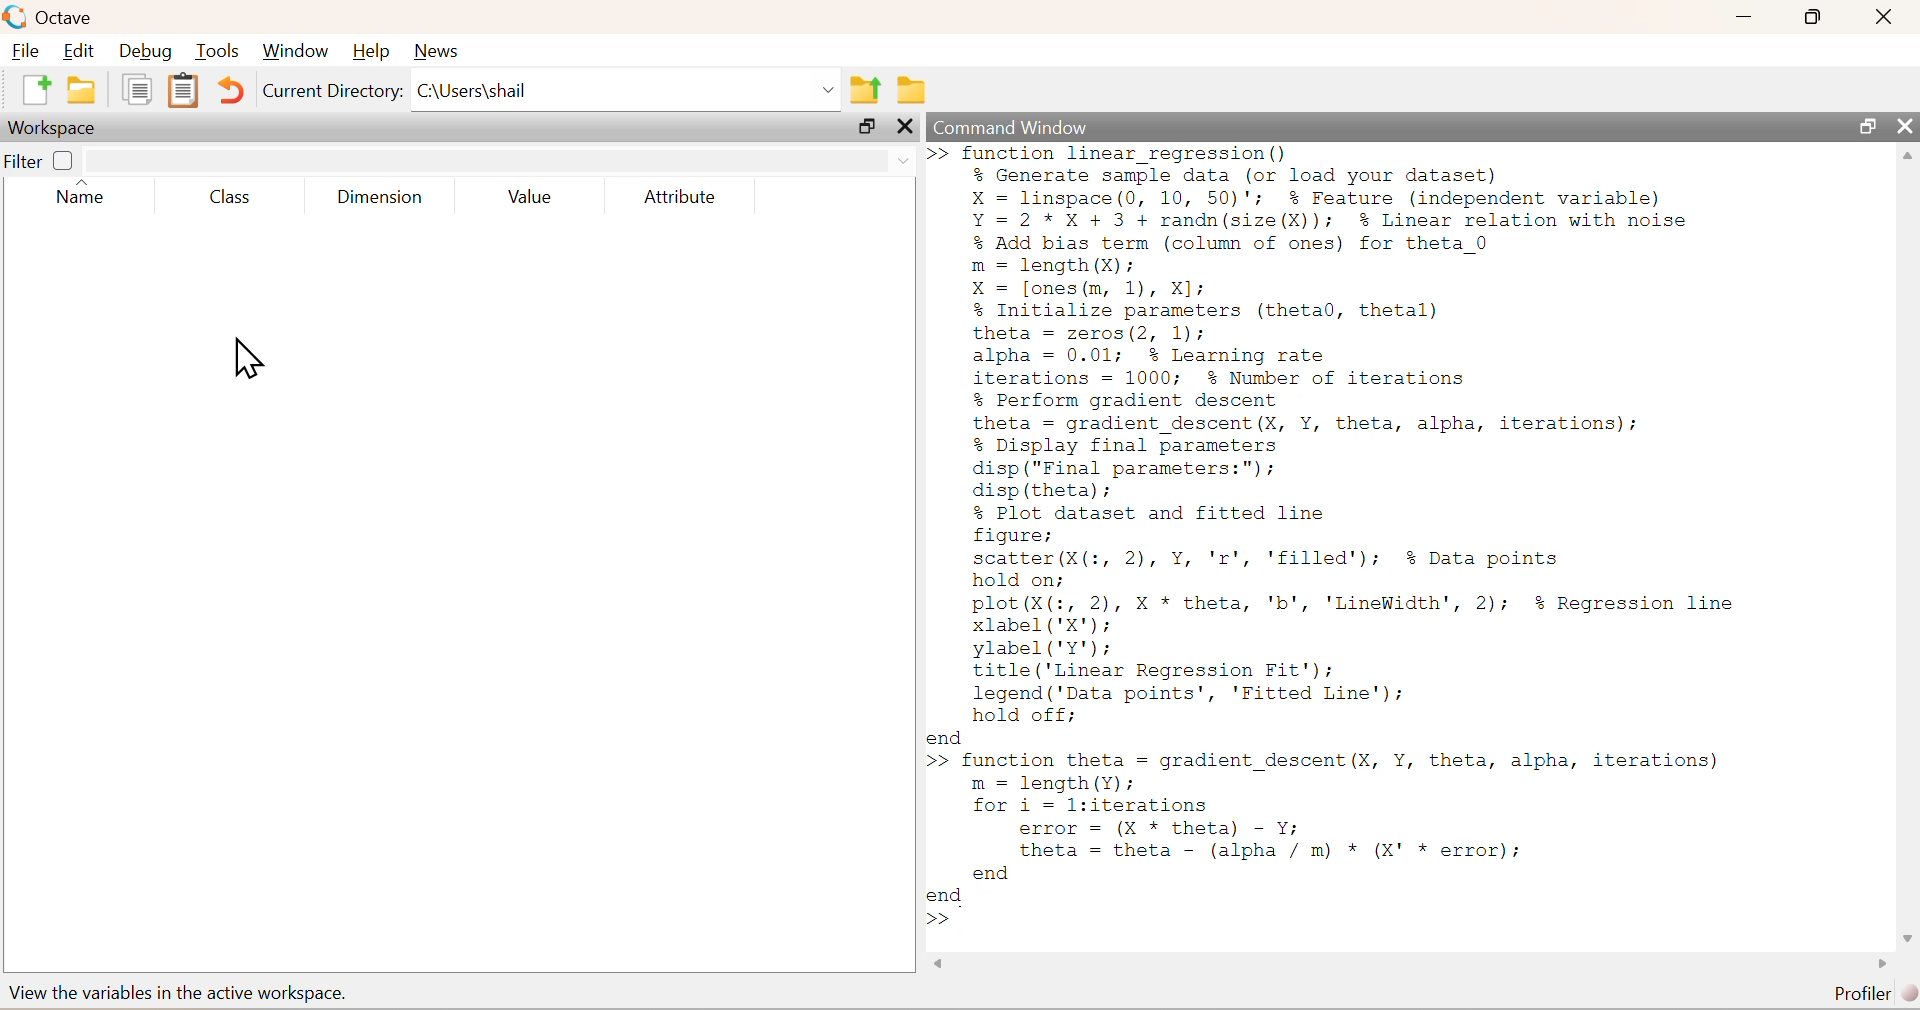 The width and height of the screenshot is (1920, 1010). Describe the element at coordinates (66, 18) in the screenshot. I see `Octave` at that location.